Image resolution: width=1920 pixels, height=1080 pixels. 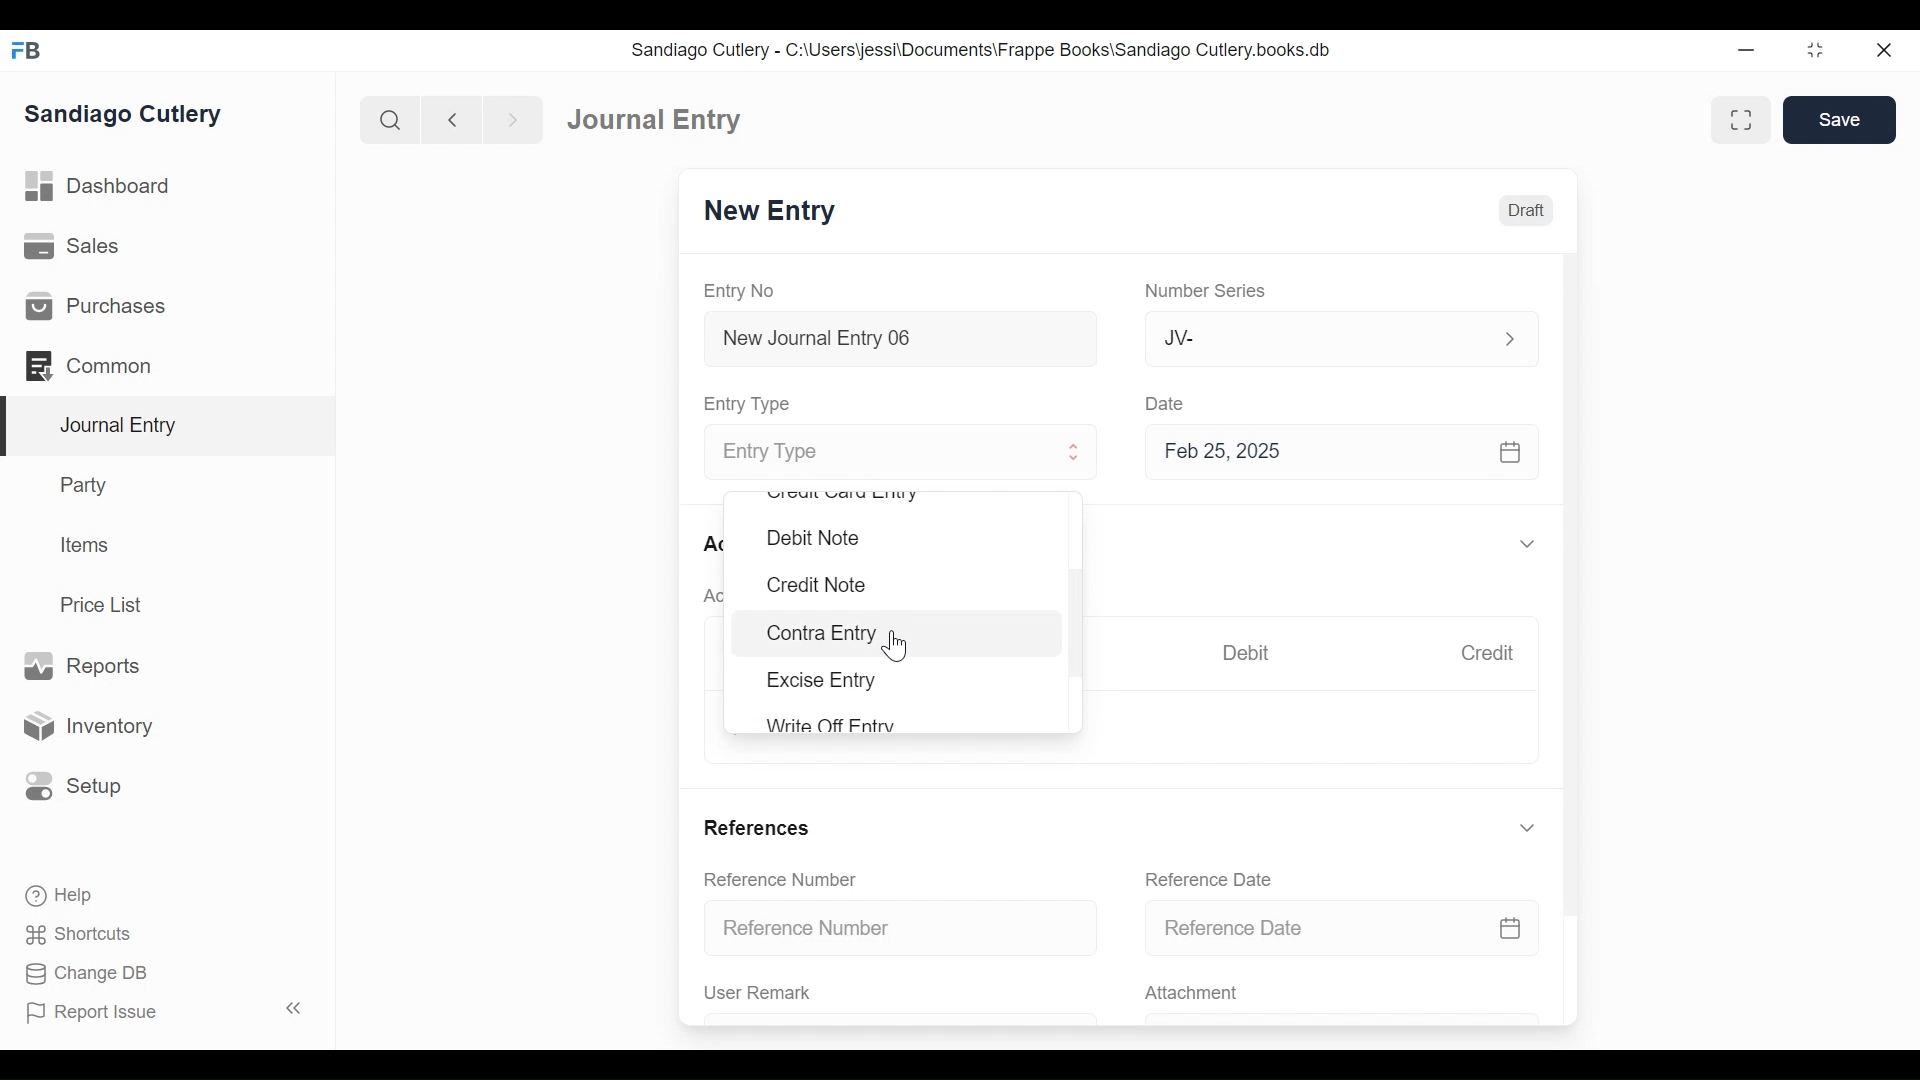 What do you see at coordinates (86, 545) in the screenshot?
I see `Items` at bounding box center [86, 545].